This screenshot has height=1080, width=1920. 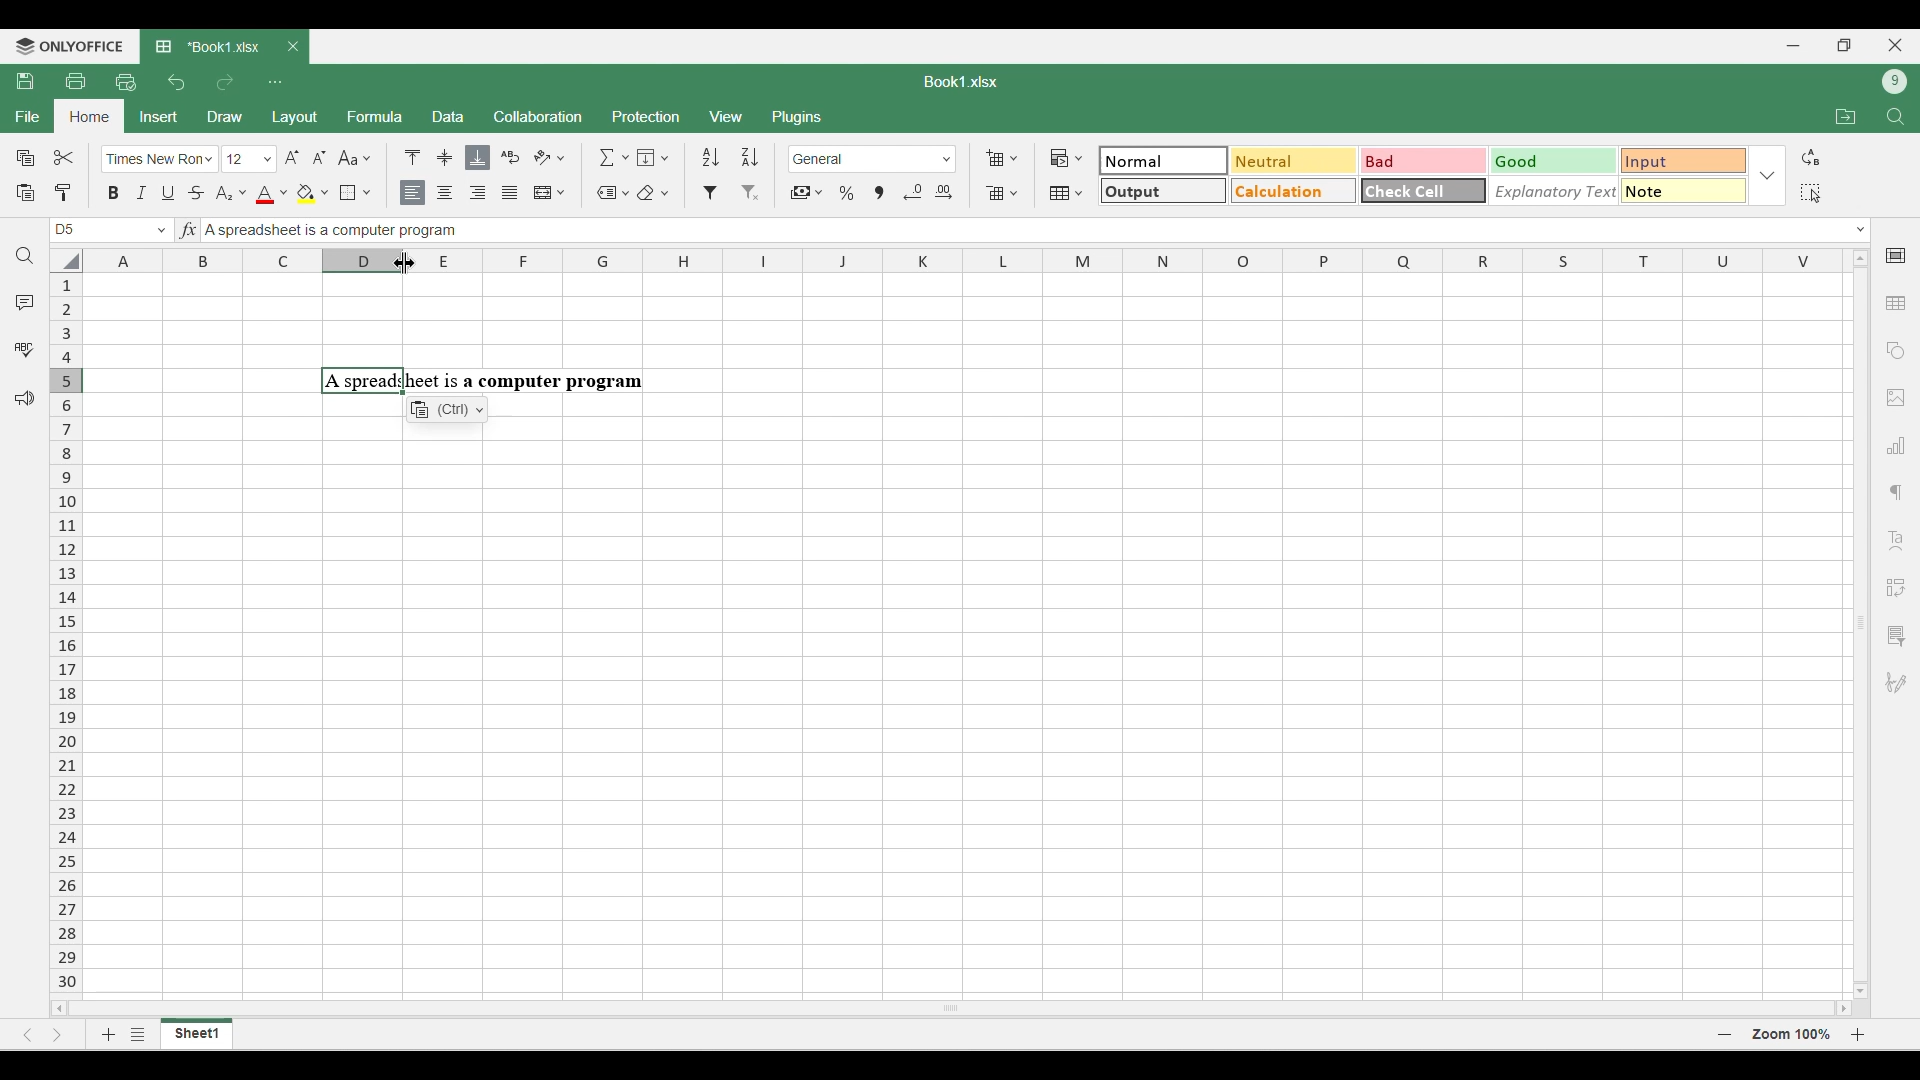 I want to click on Horizontal marker, so click(x=966, y=262).